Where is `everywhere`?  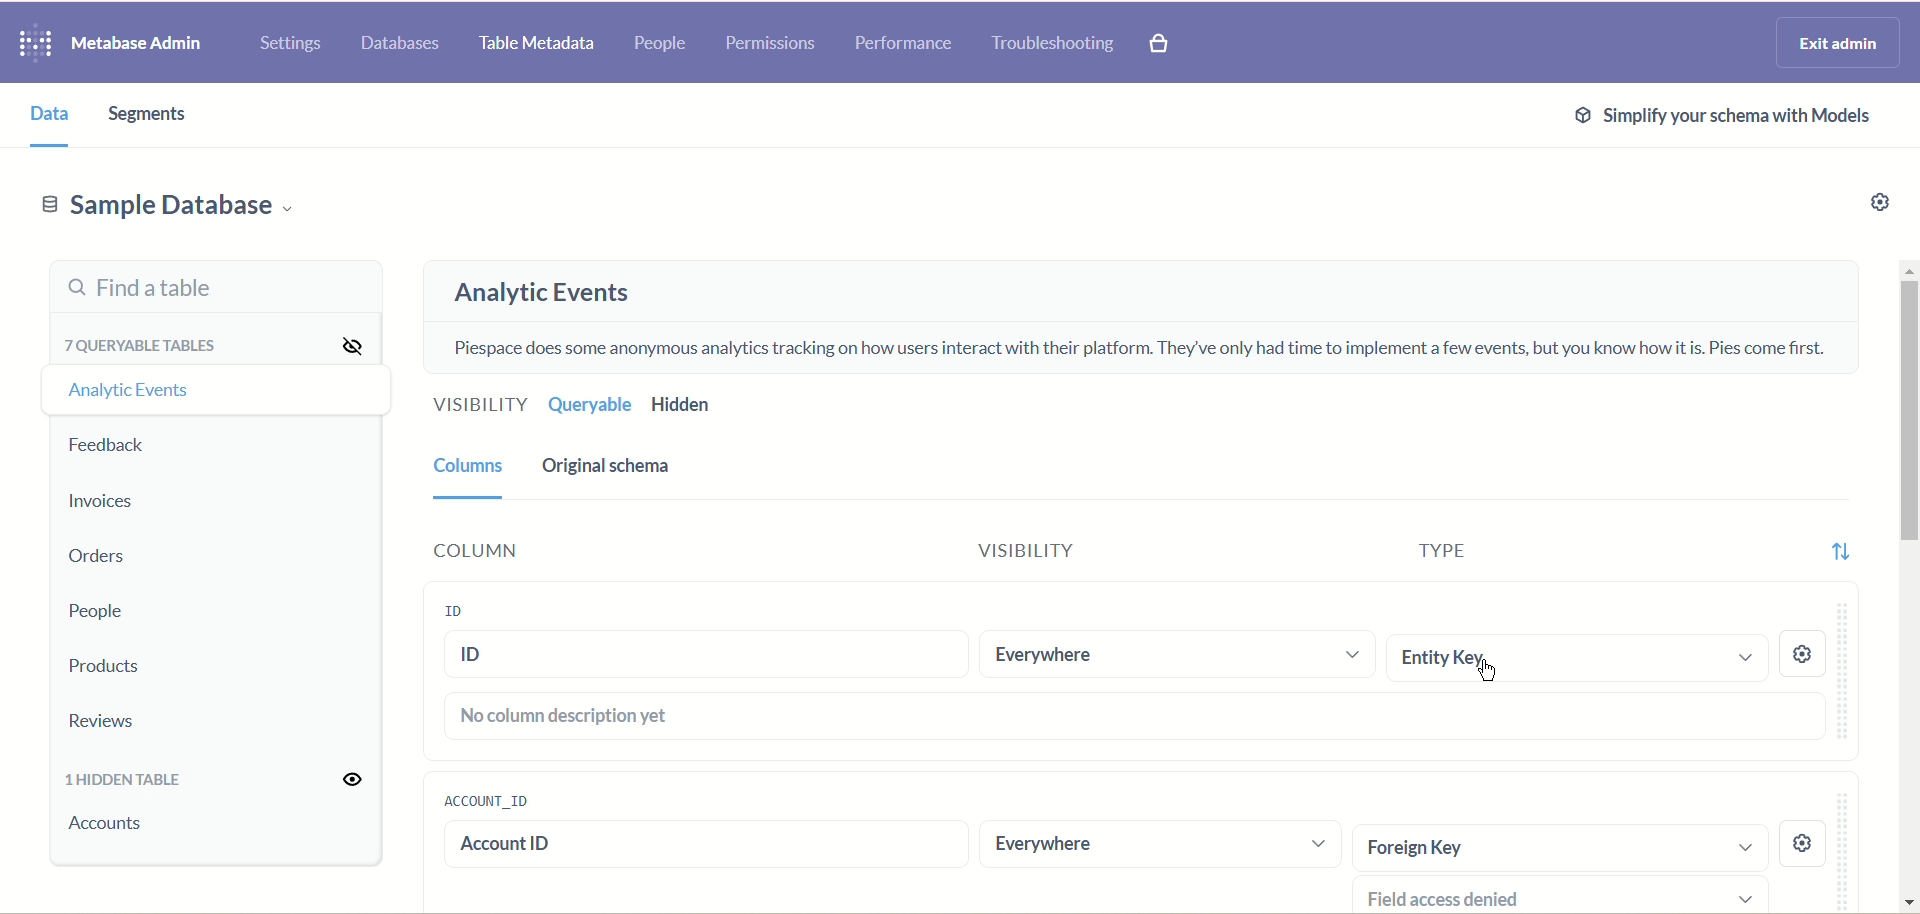
everywhere is located at coordinates (1179, 654).